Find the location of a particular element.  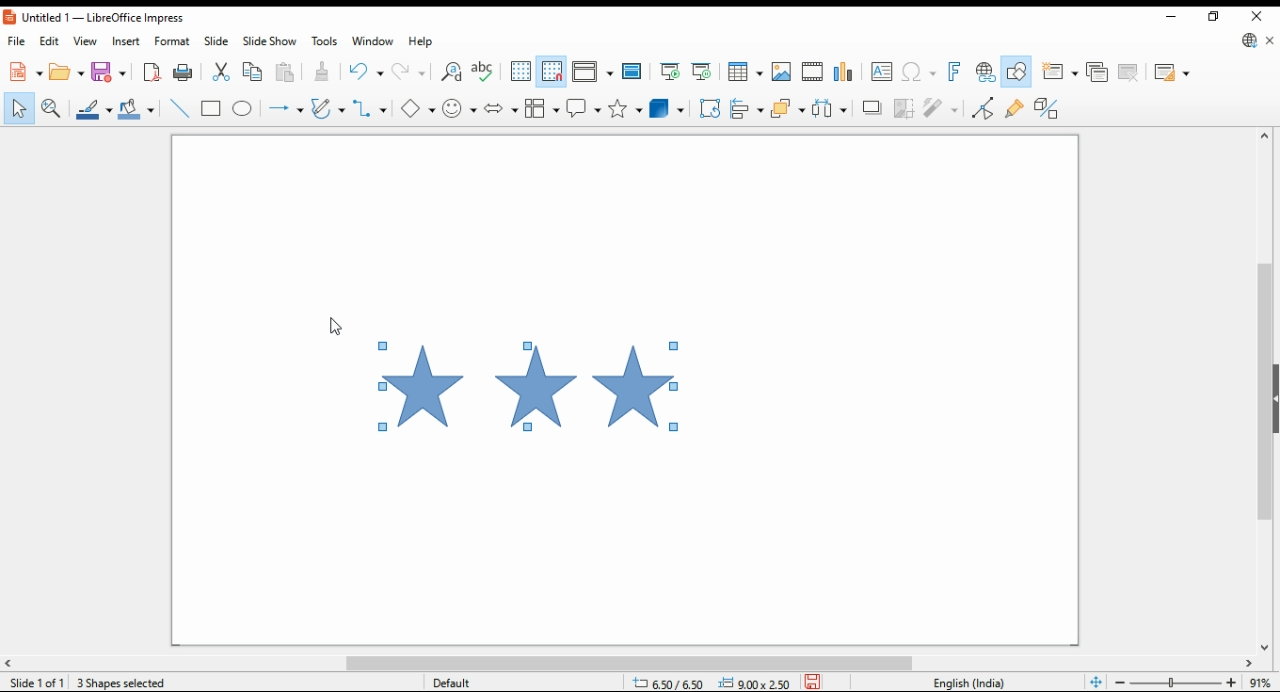

insert textbox is located at coordinates (881, 73).